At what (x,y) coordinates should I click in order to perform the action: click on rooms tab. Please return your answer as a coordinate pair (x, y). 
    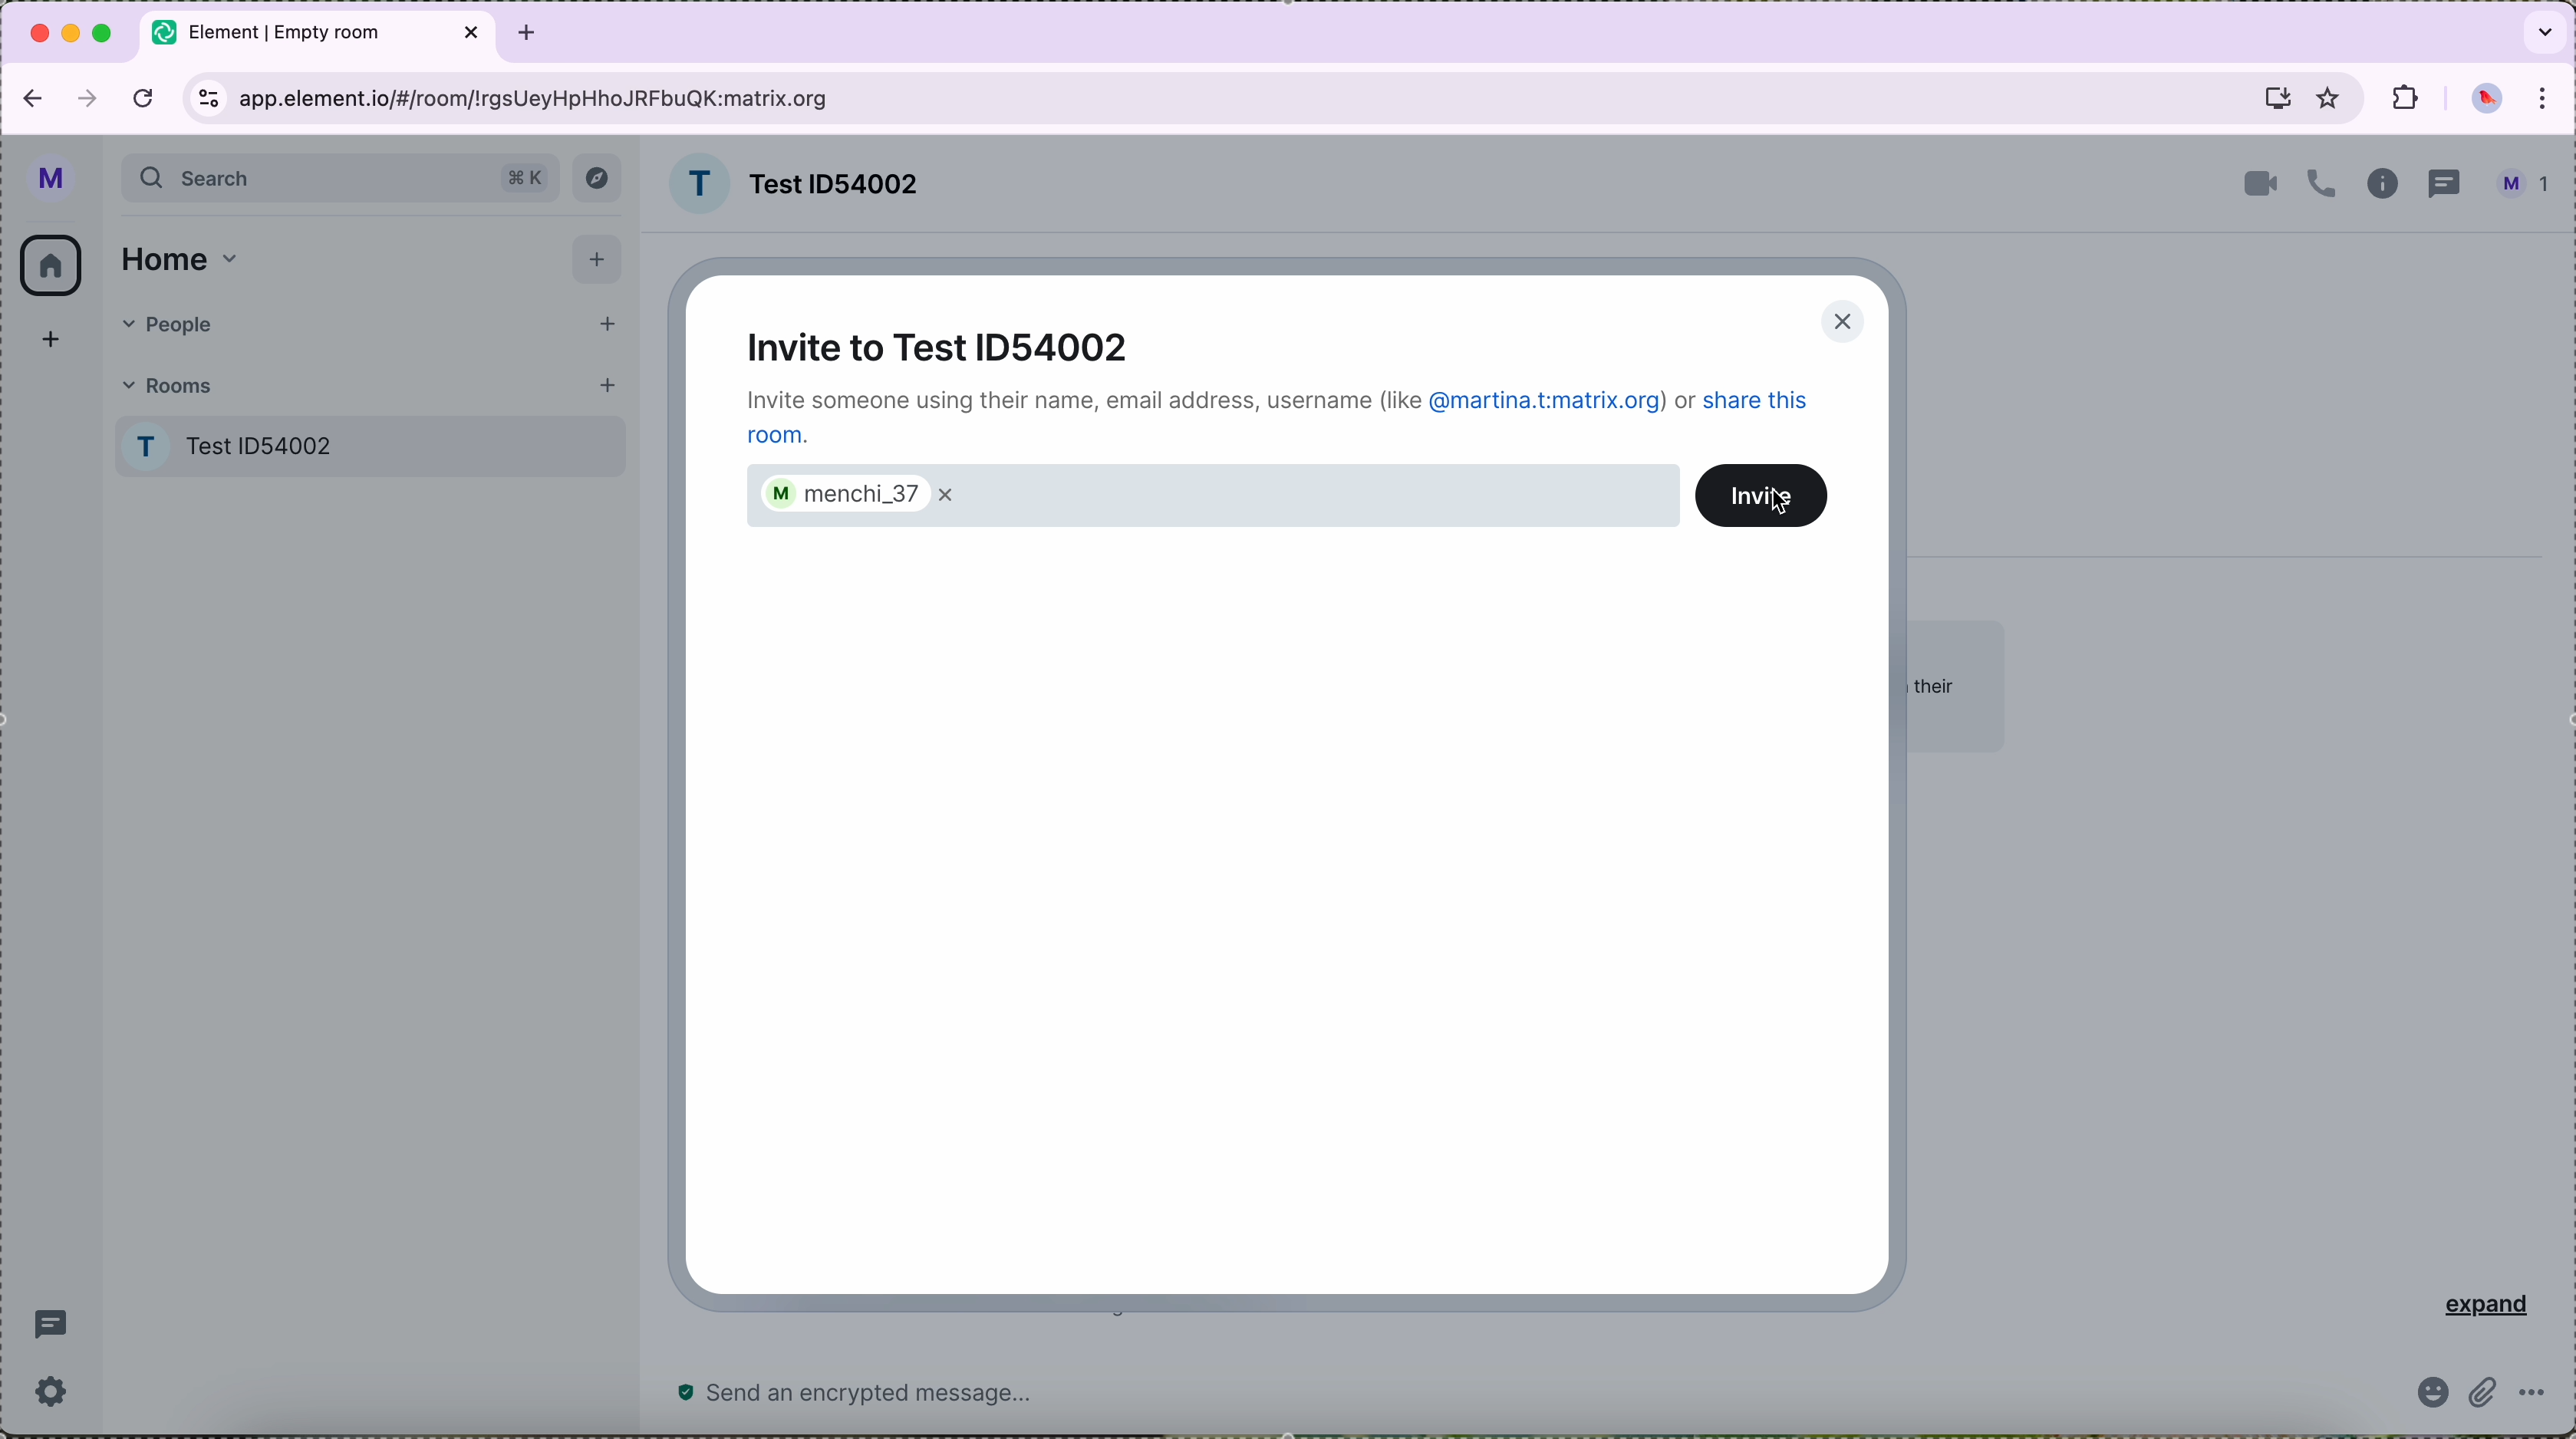
    Looking at the image, I should click on (369, 381).